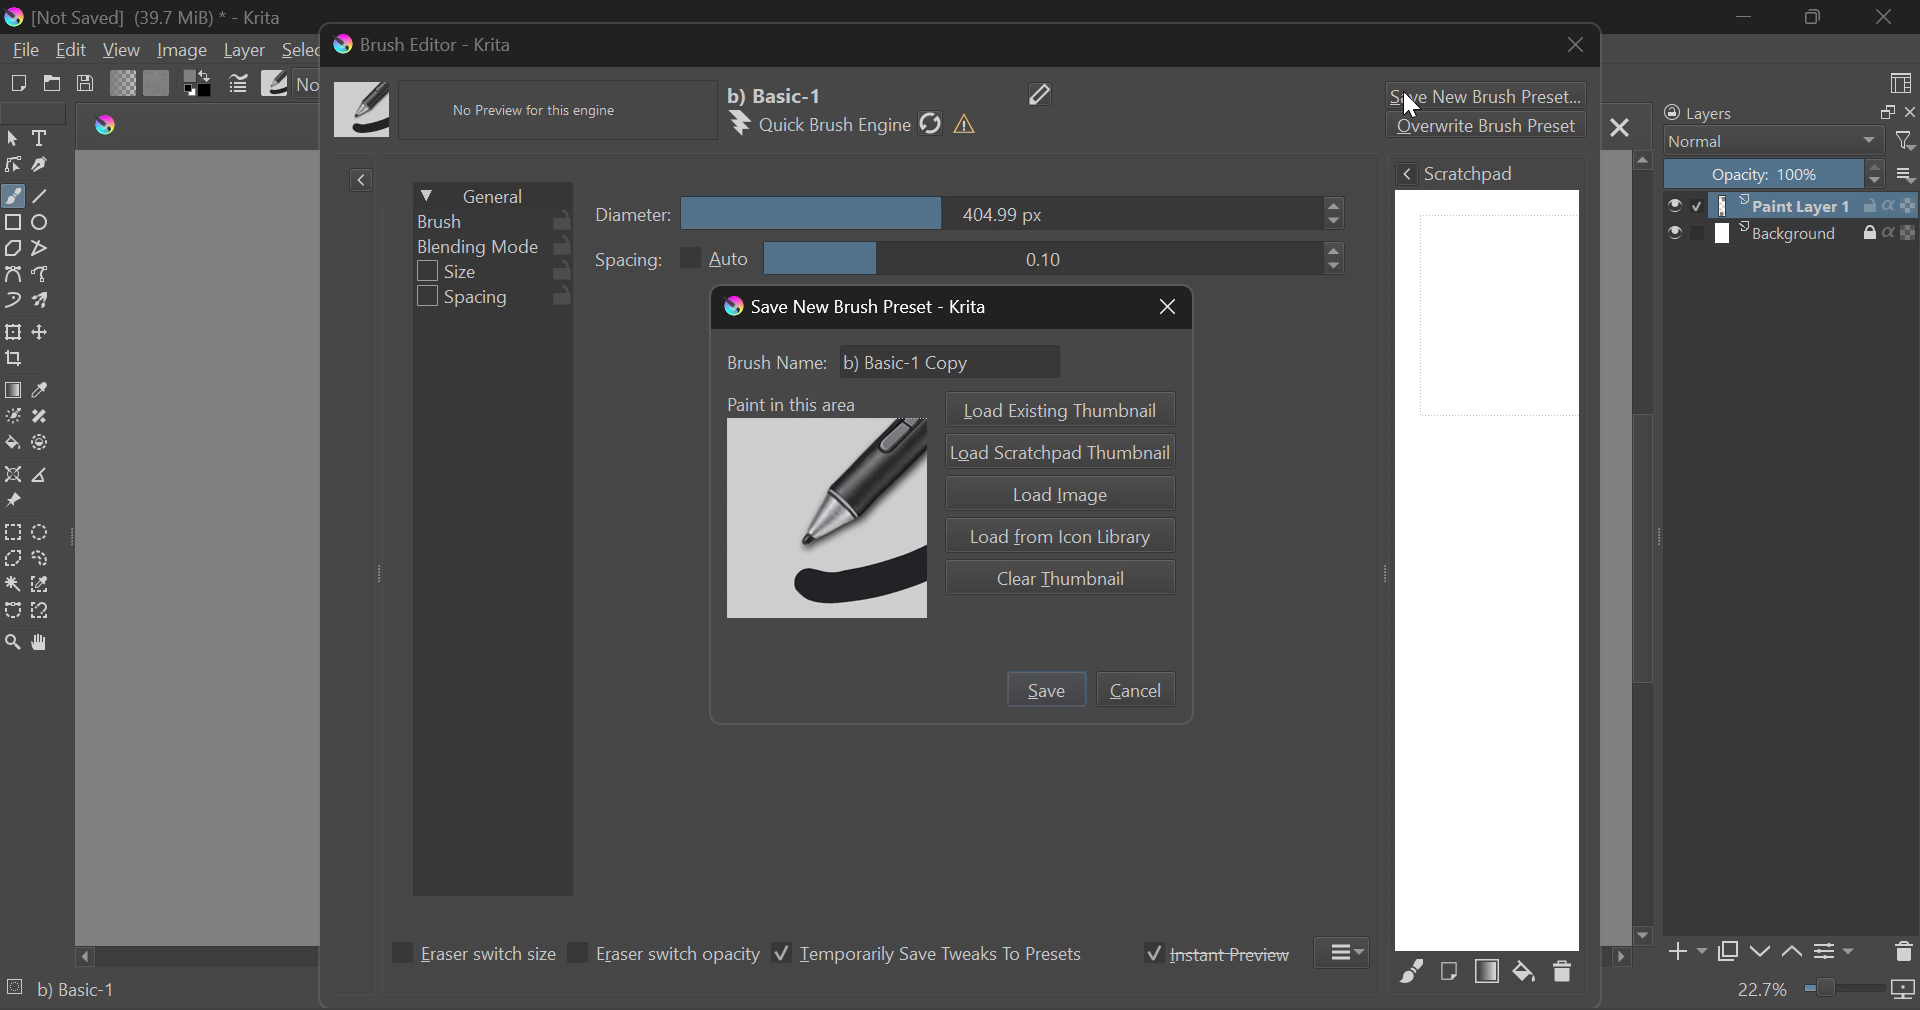 The image size is (1920, 1010). Describe the element at coordinates (124, 83) in the screenshot. I see `Gradient` at that location.